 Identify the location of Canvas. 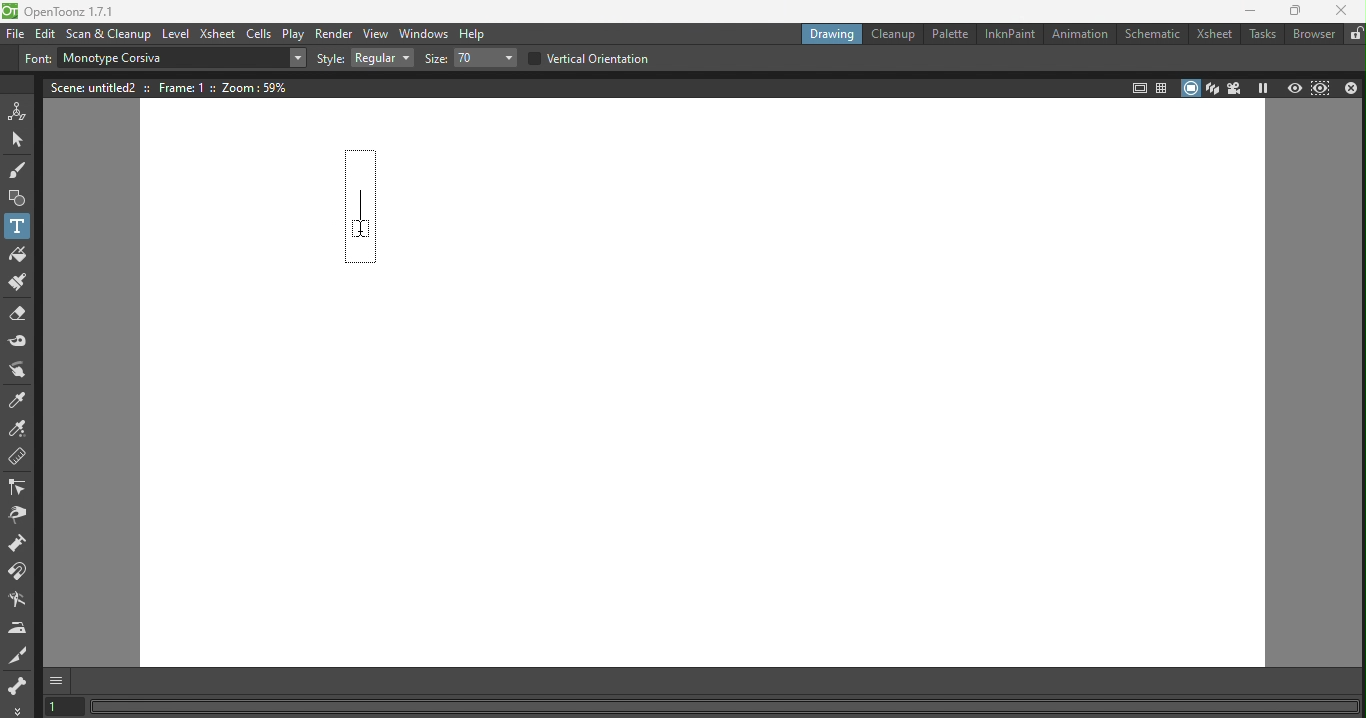
(702, 477).